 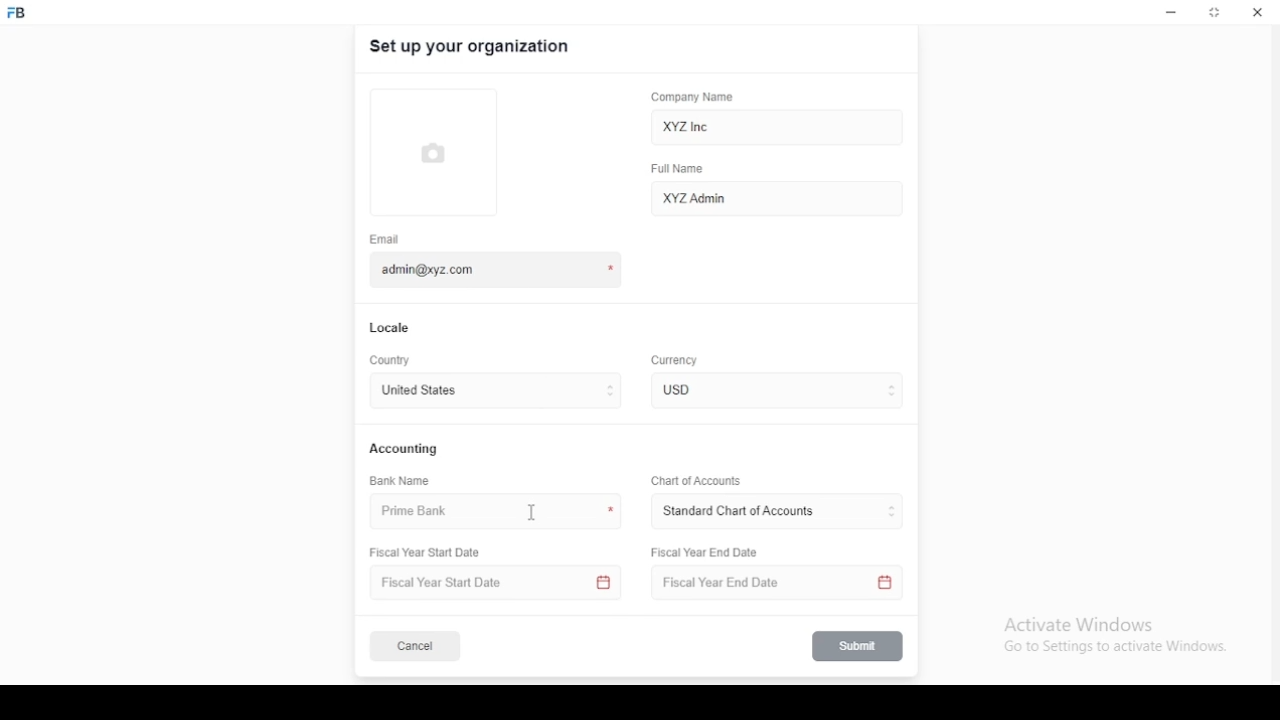 I want to click on locale, so click(x=391, y=328).